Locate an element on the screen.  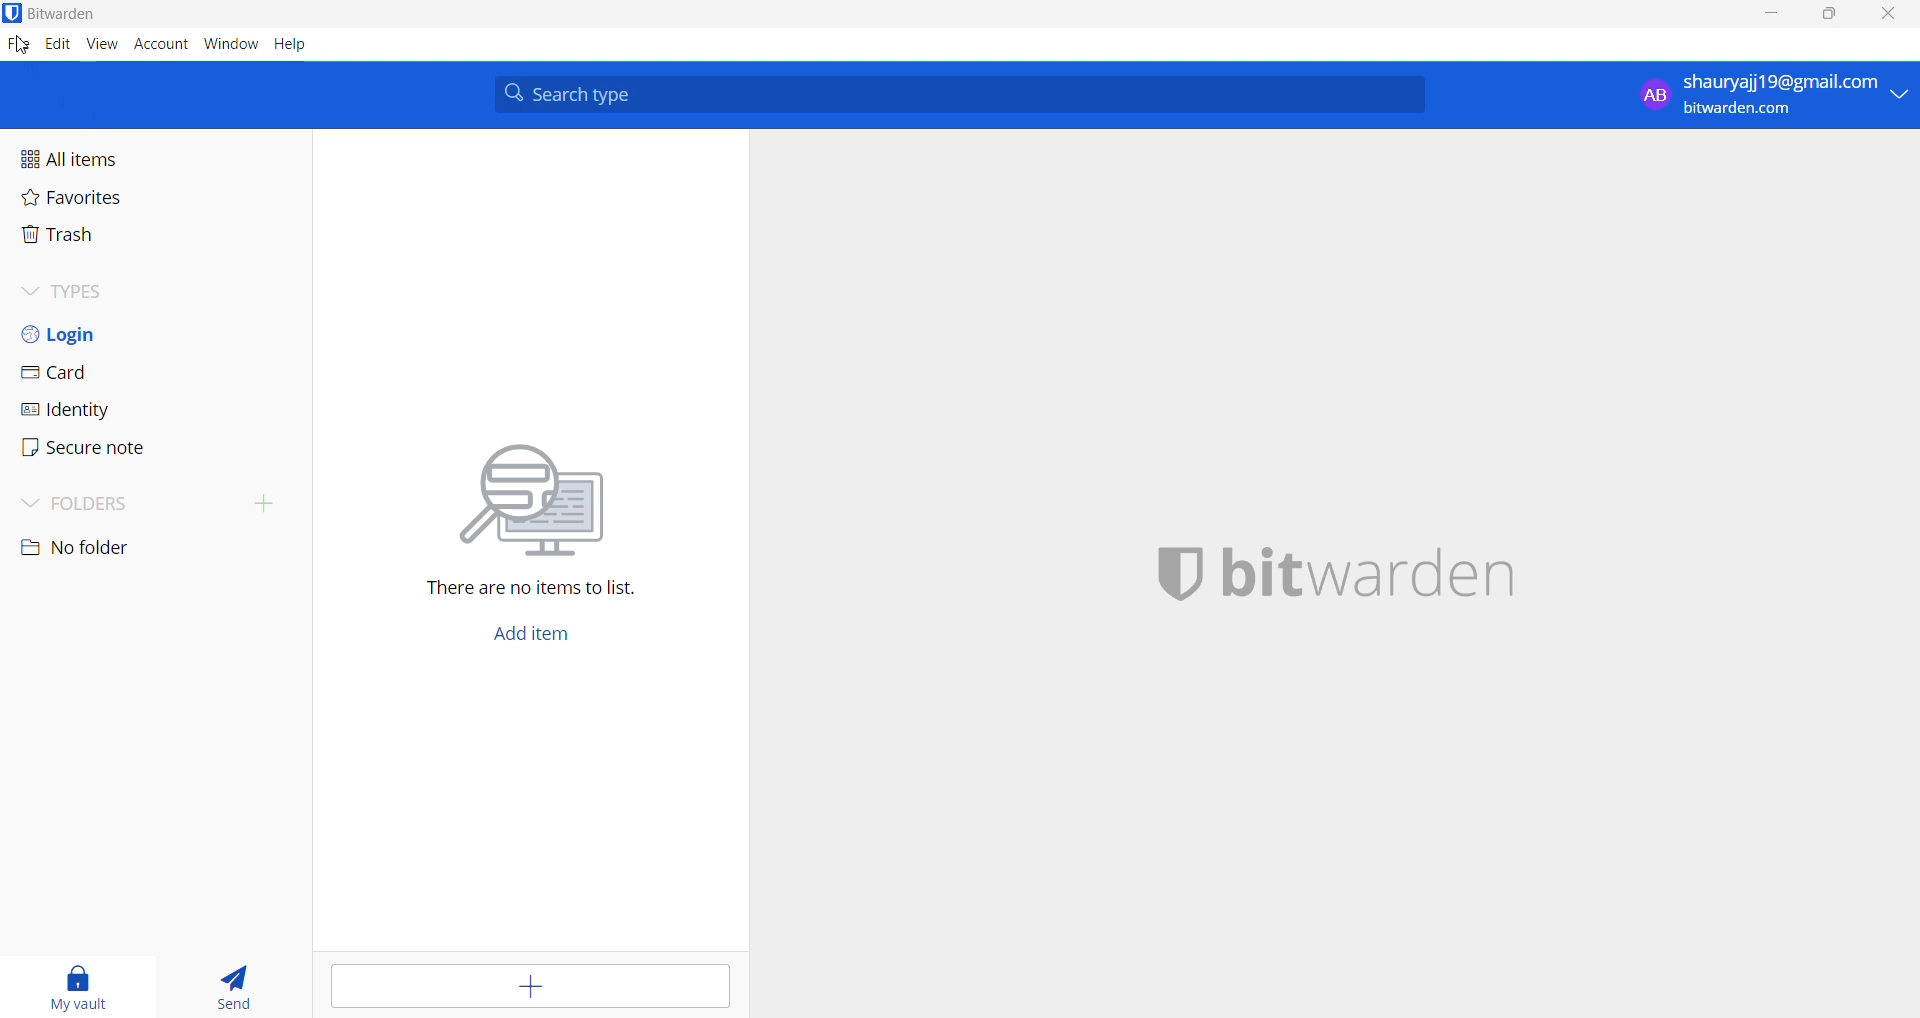
secure note is located at coordinates (157, 449).